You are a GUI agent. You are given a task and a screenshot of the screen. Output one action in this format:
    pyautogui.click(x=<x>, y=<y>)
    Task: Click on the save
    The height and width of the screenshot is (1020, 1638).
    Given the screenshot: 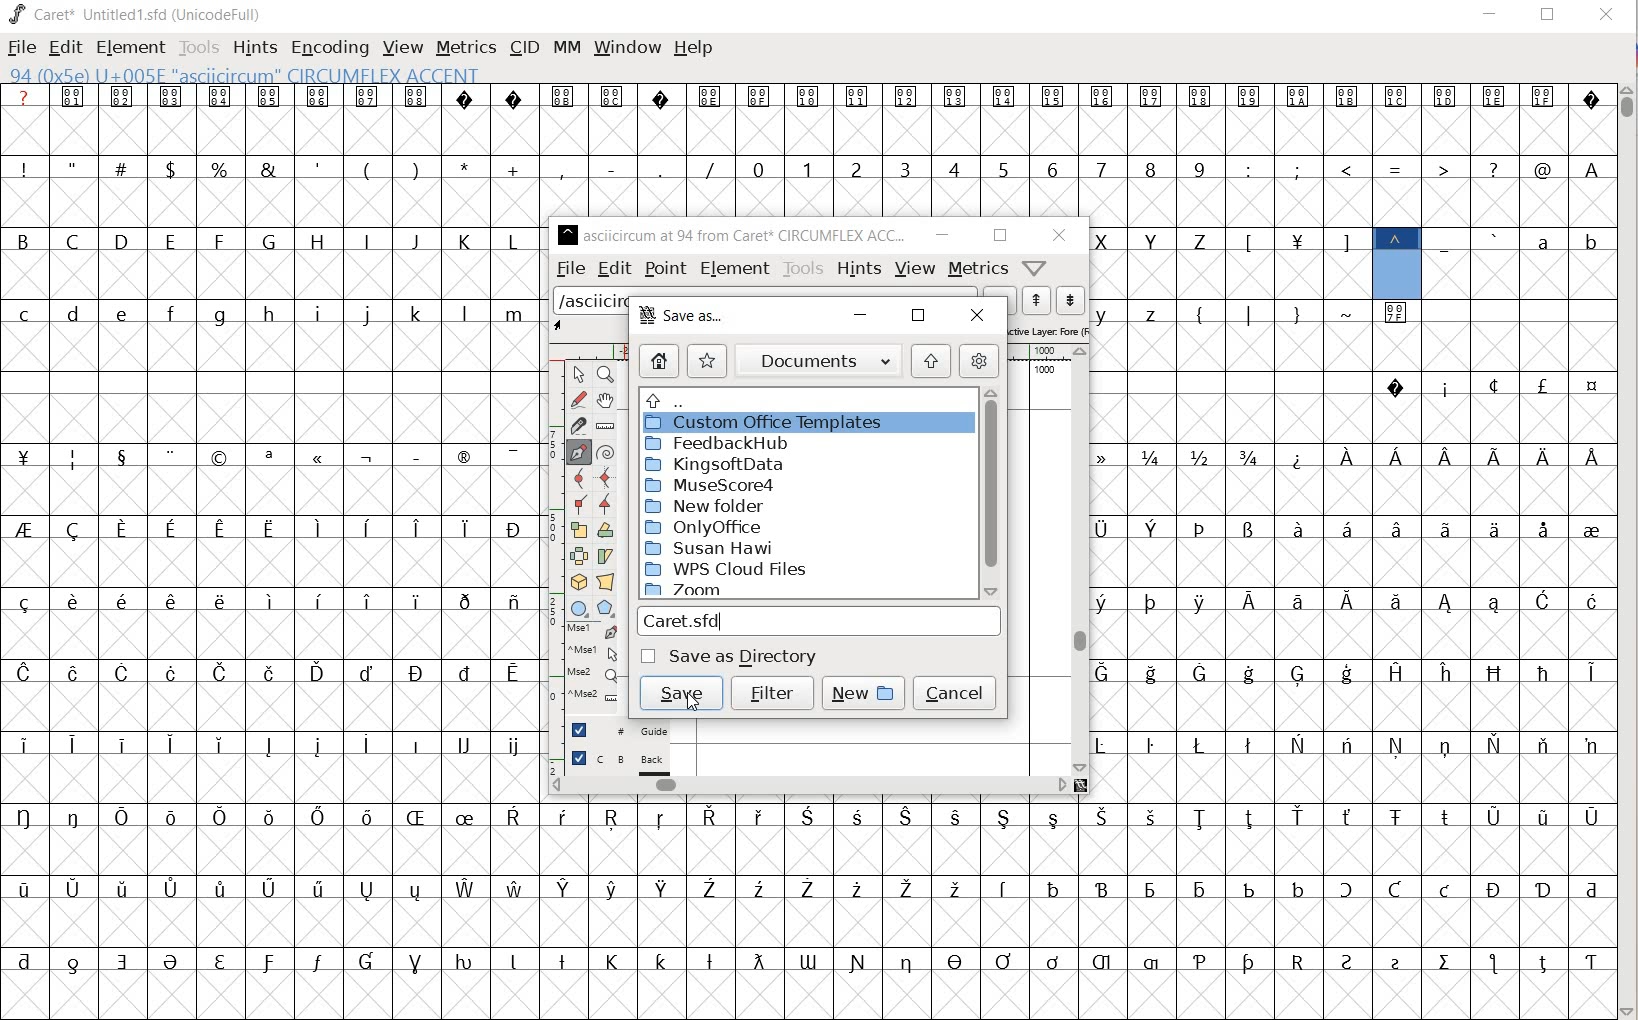 What is the action you would take?
    pyautogui.click(x=680, y=691)
    